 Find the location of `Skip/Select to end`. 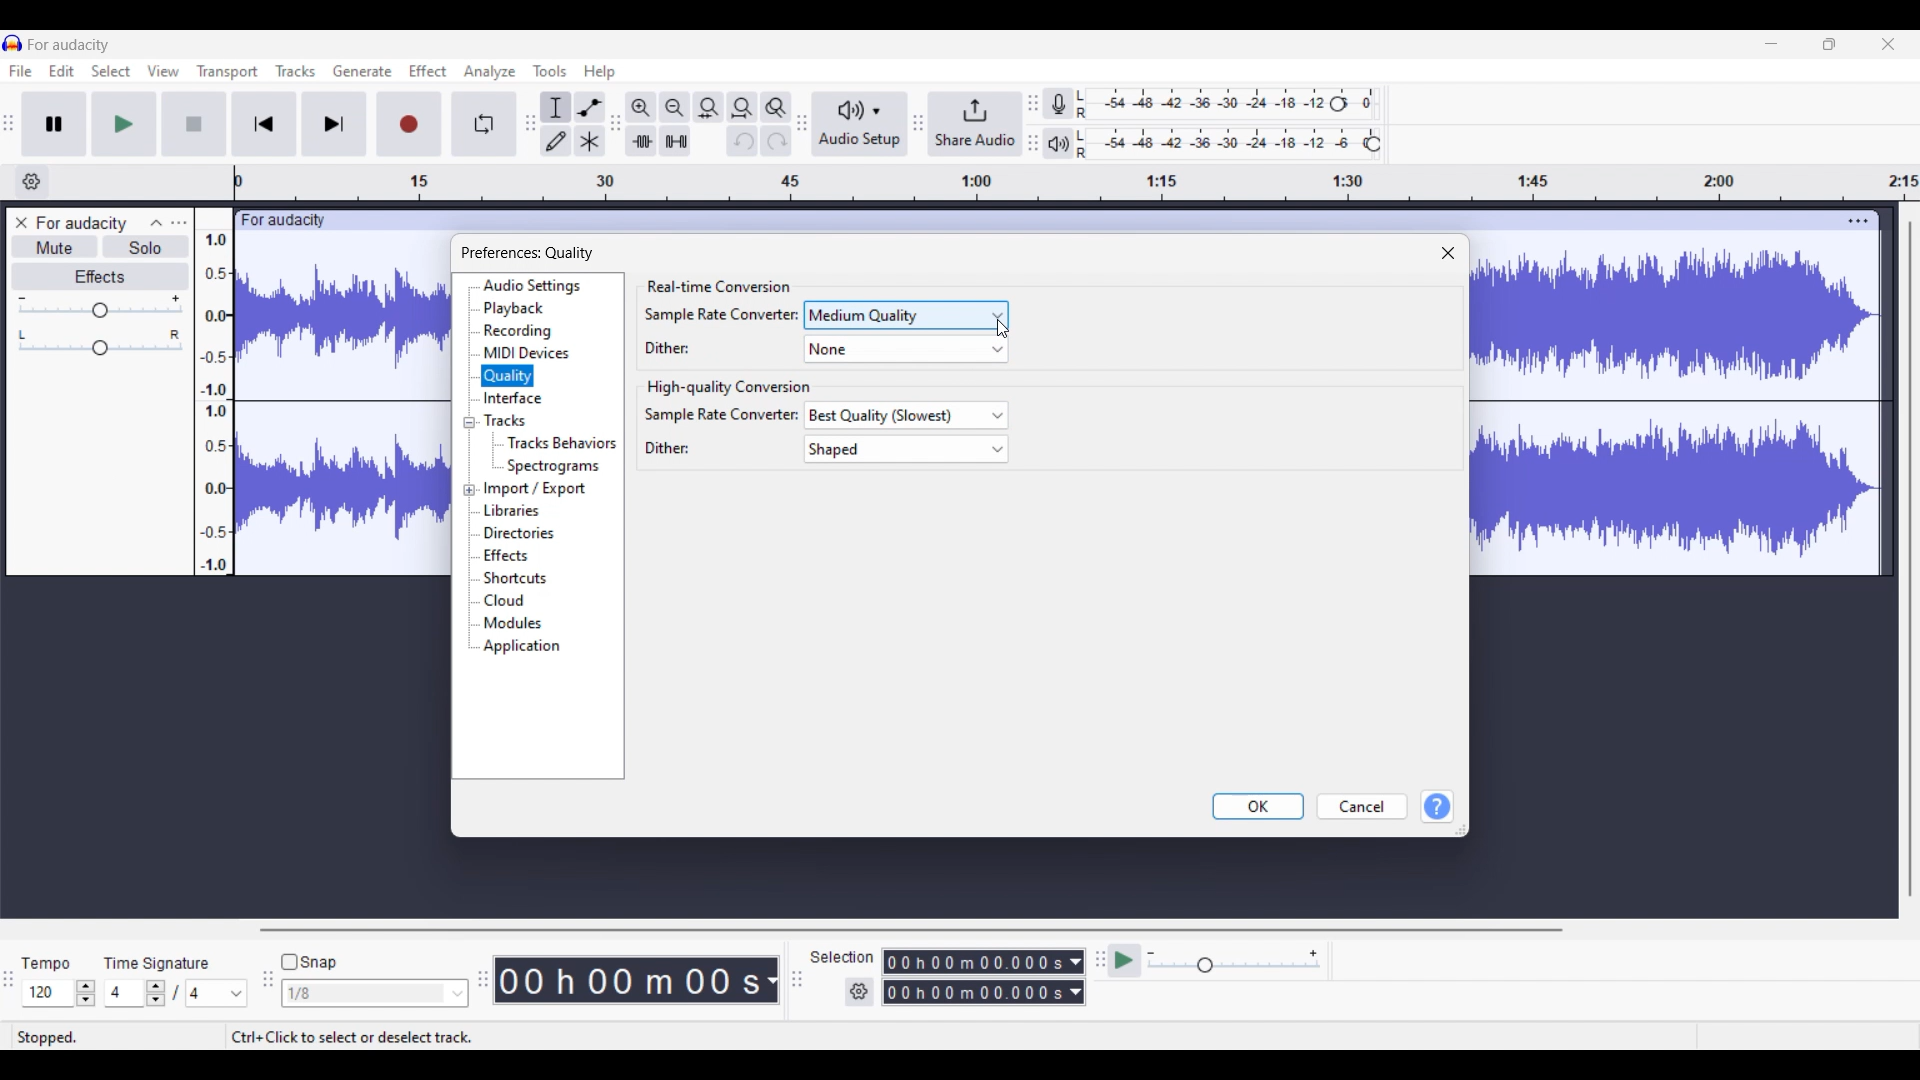

Skip/Select to end is located at coordinates (334, 124).